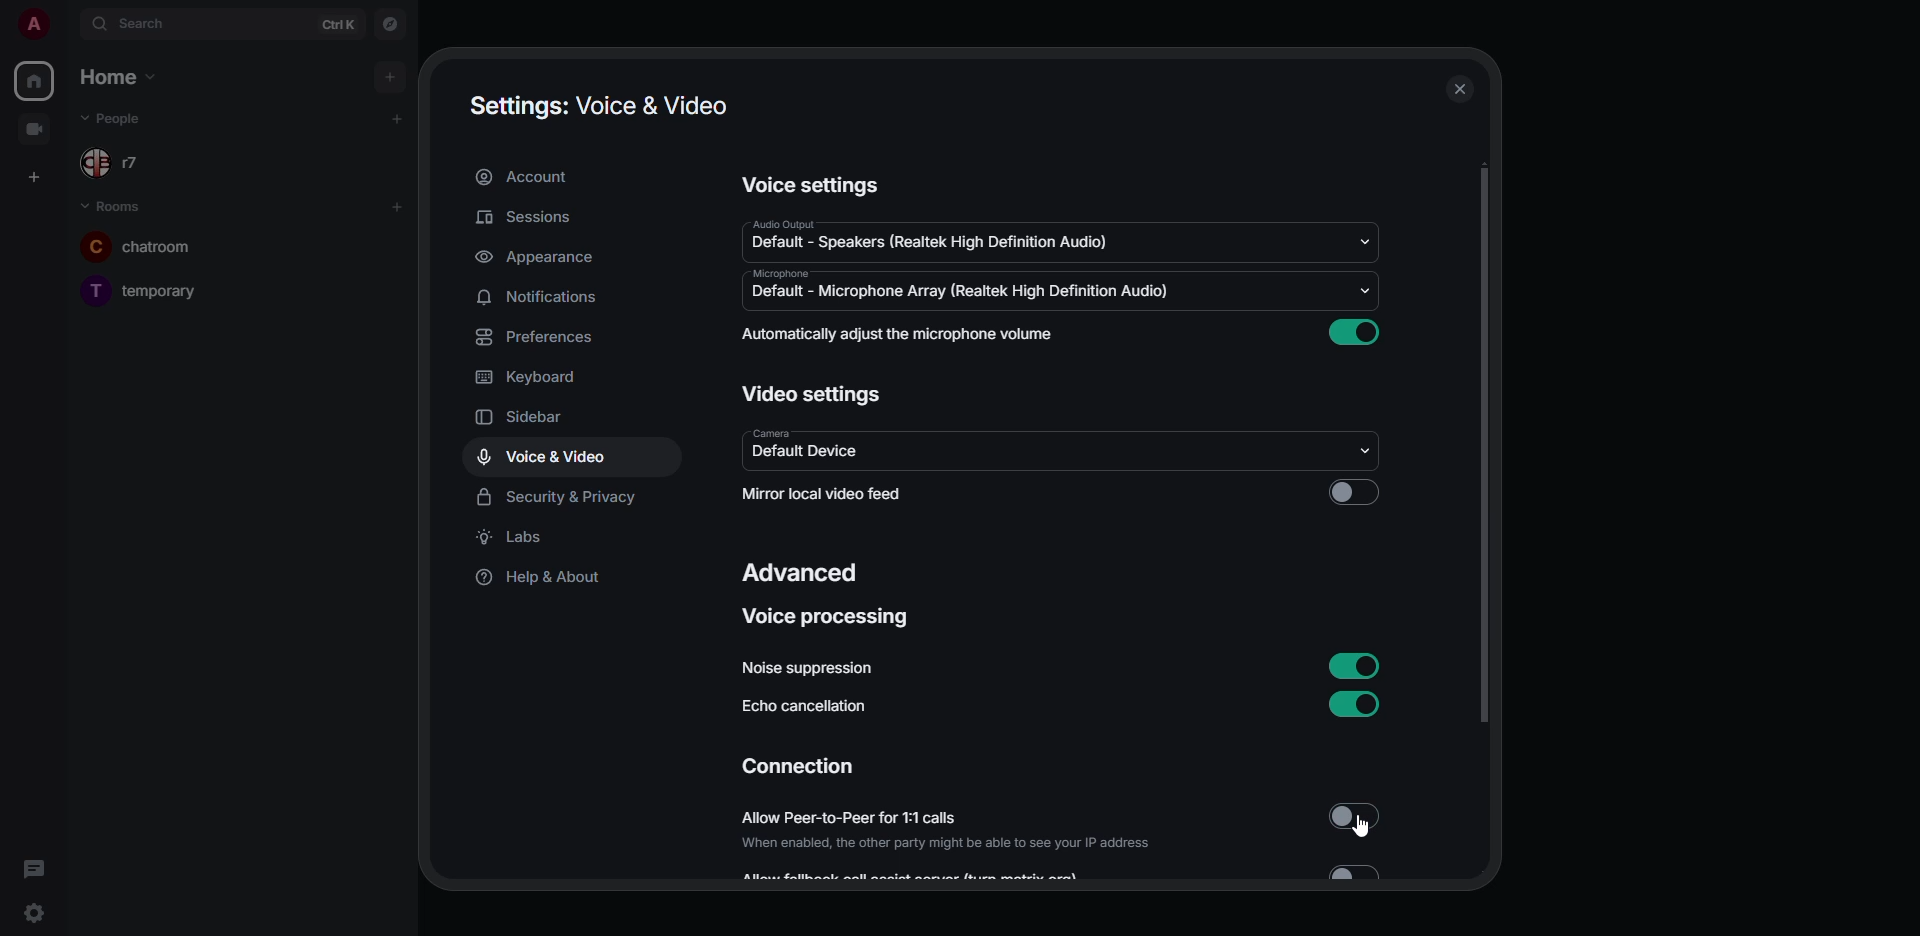 The image size is (1920, 936). I want to click on sessions, so click(528, 219).